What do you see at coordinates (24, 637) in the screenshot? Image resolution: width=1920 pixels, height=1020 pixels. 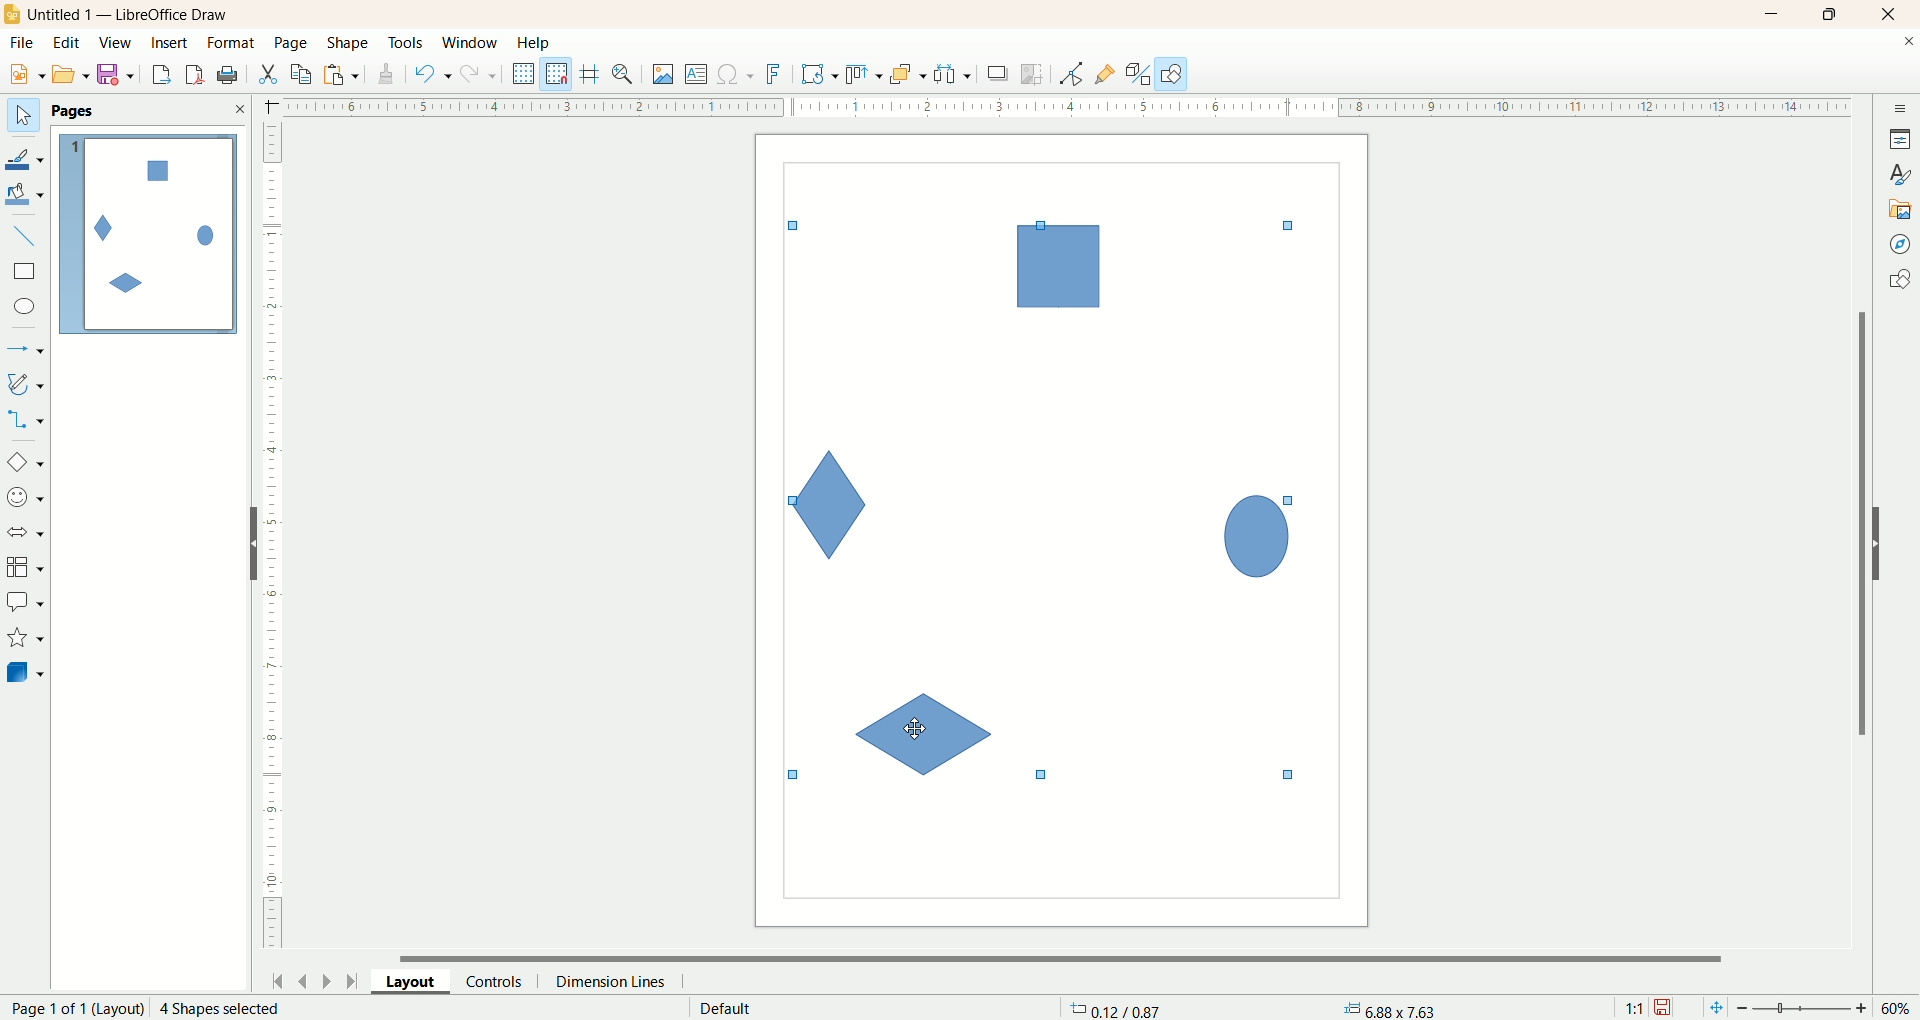 I see `stars and banners` at bounding box center [24, 637].